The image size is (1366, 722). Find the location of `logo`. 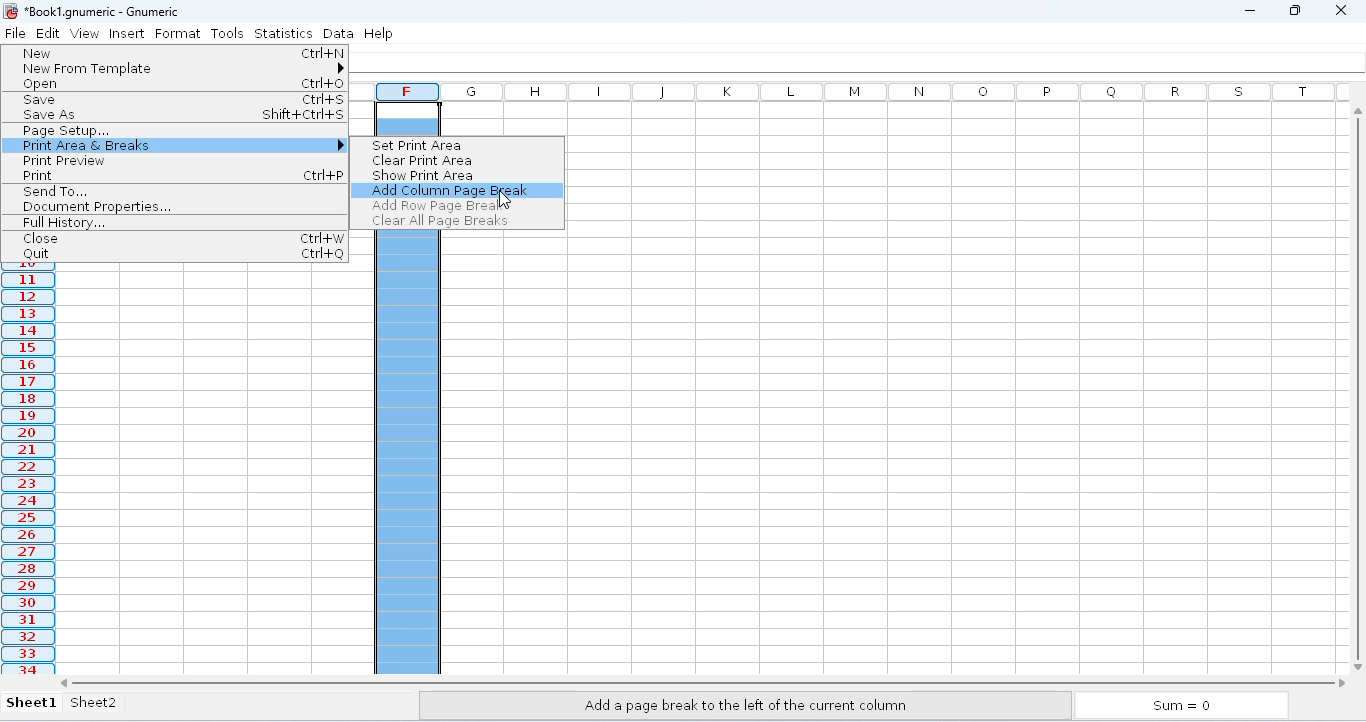

logo is located at coordinates (10, 11).